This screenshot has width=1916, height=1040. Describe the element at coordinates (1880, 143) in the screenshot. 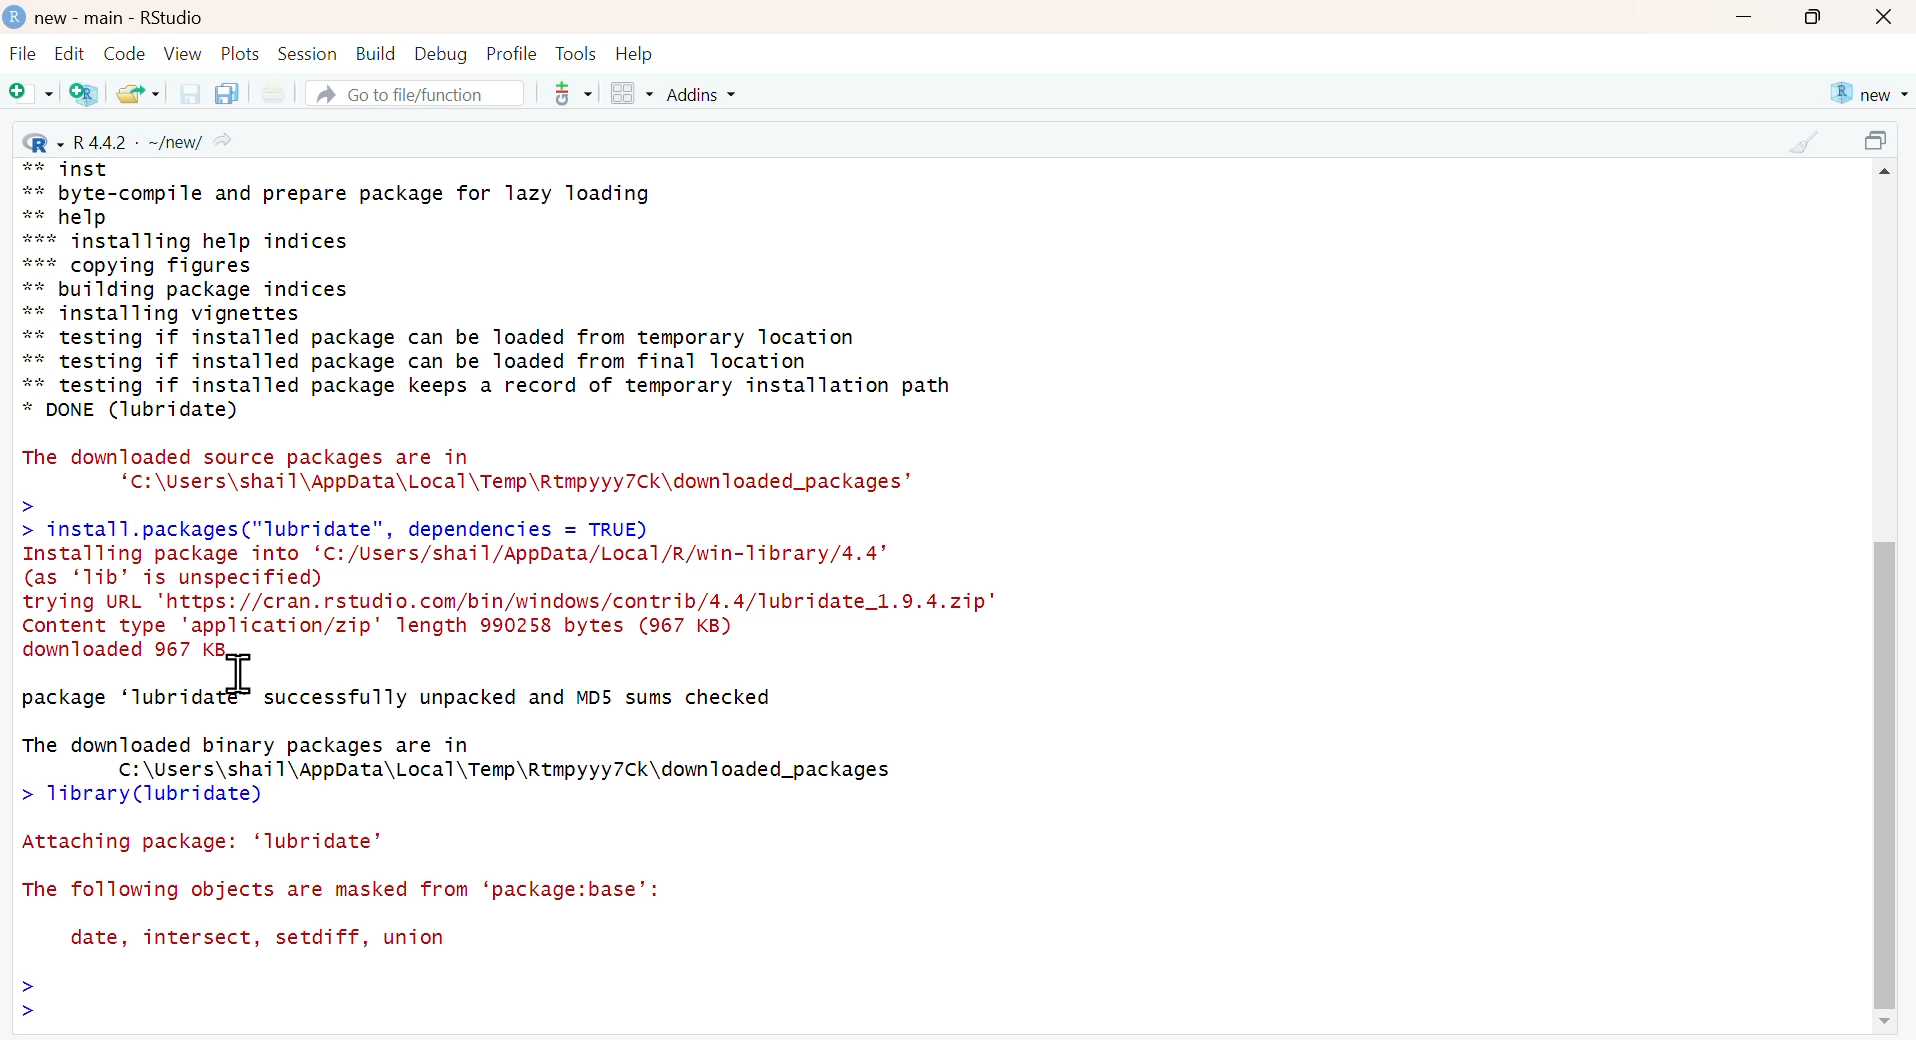

I see `maximize` at that location.